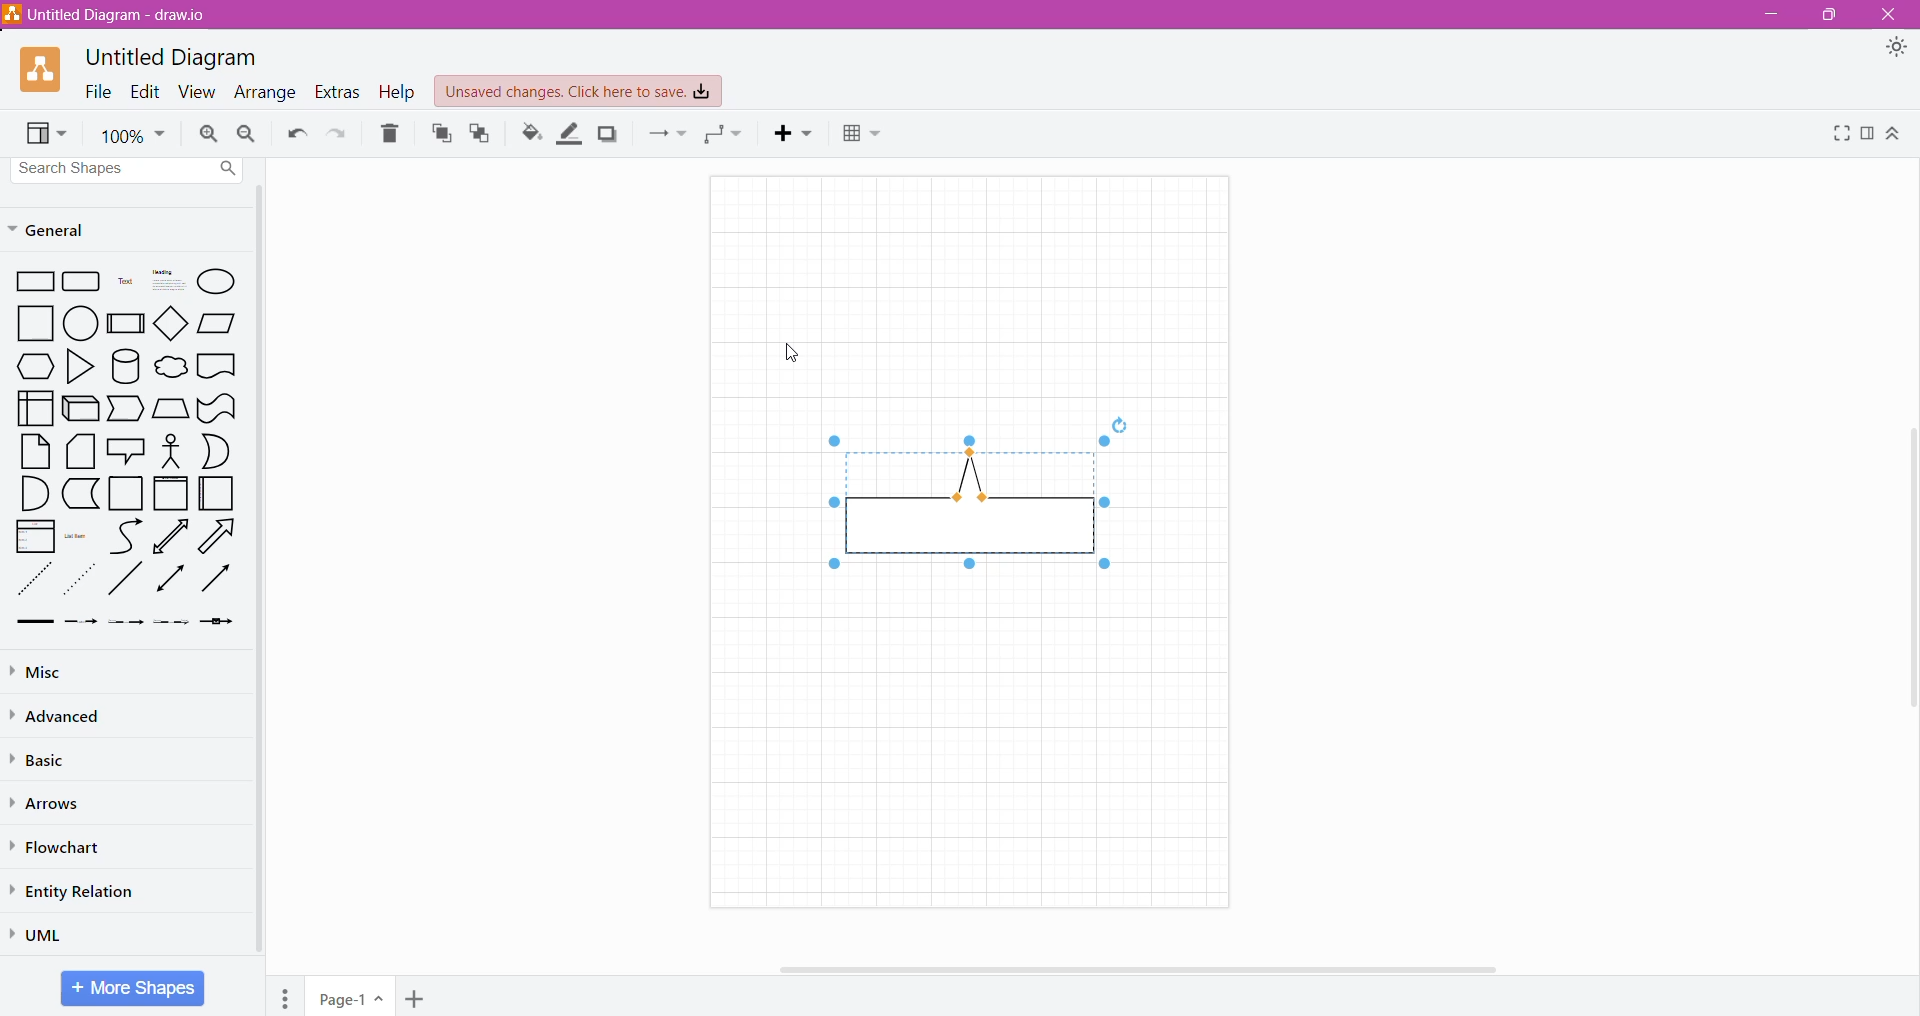 This screenshot has height=1016, width=1920. Describe the element at coordinates (398, 92) in the screenshot. I see `Help` at that location.